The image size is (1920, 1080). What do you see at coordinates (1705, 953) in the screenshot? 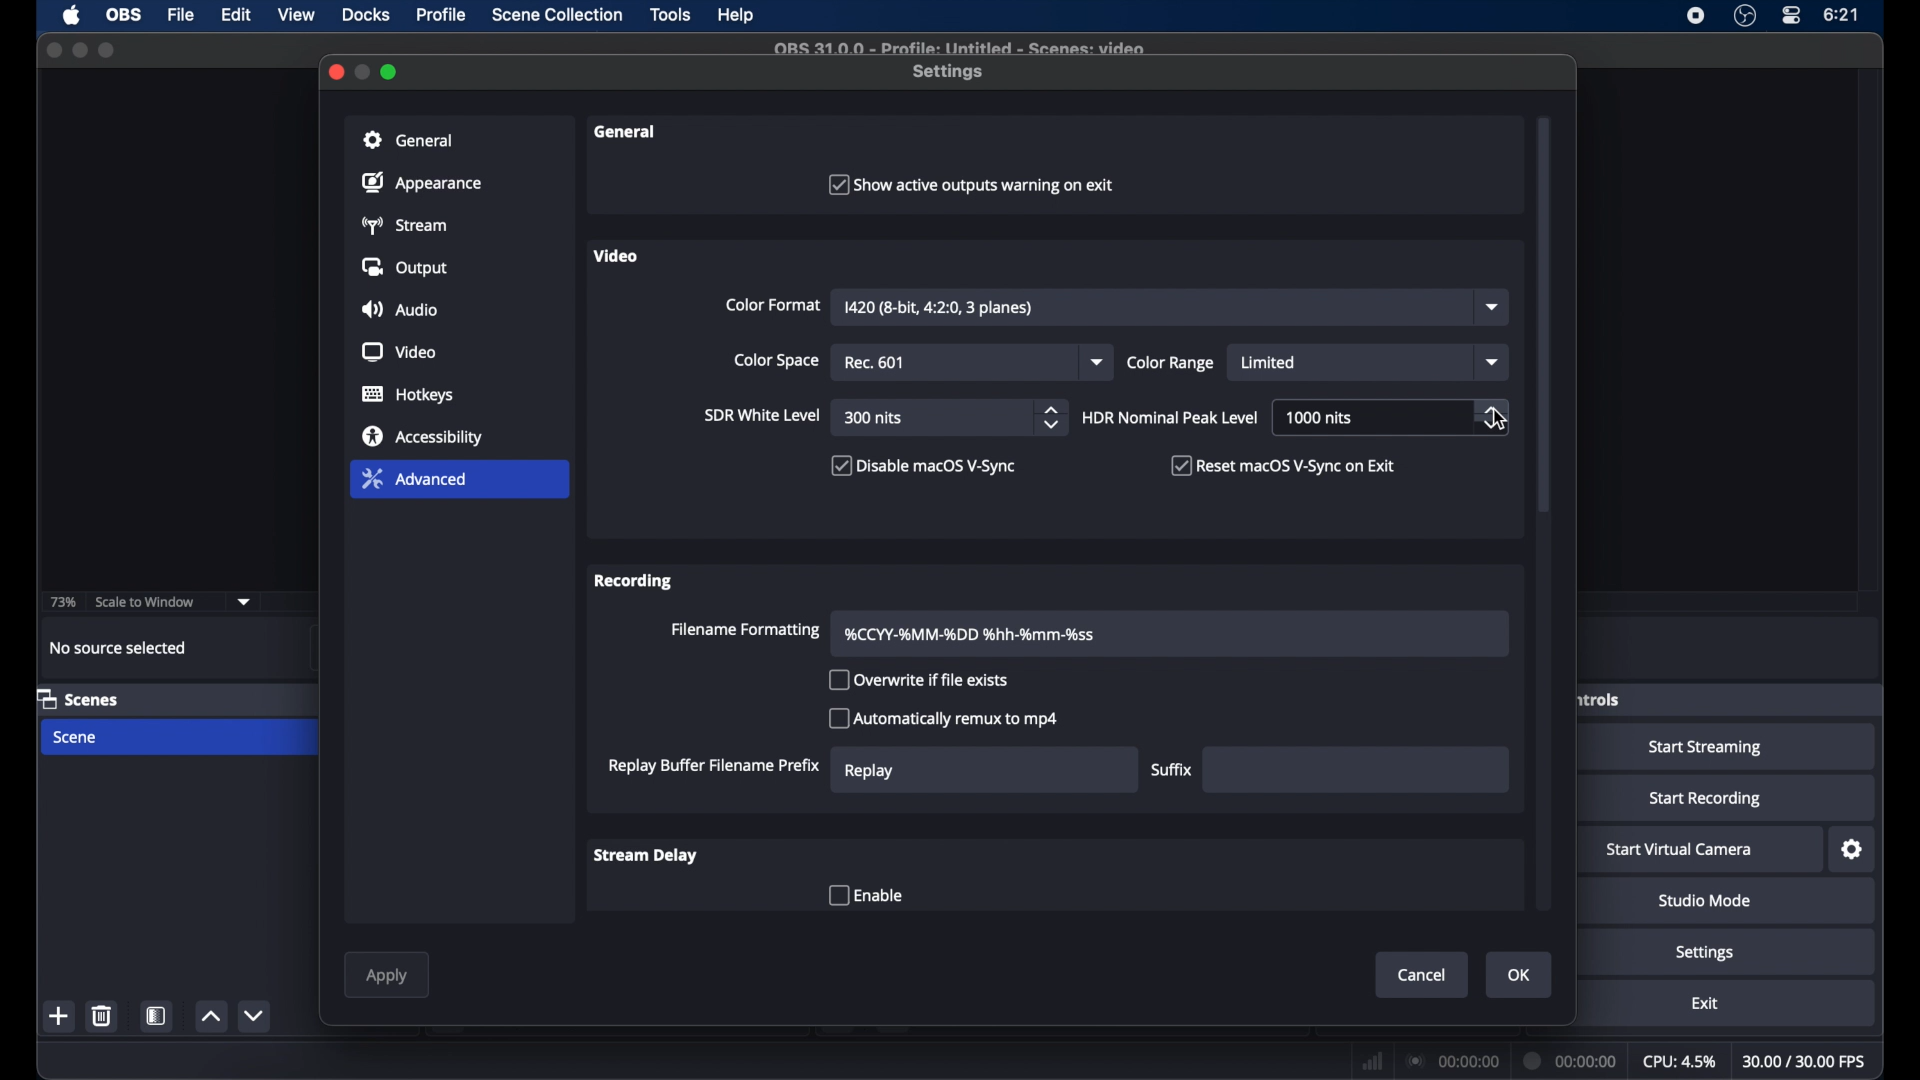
I see `settings` at bounding box center [1705, 953].